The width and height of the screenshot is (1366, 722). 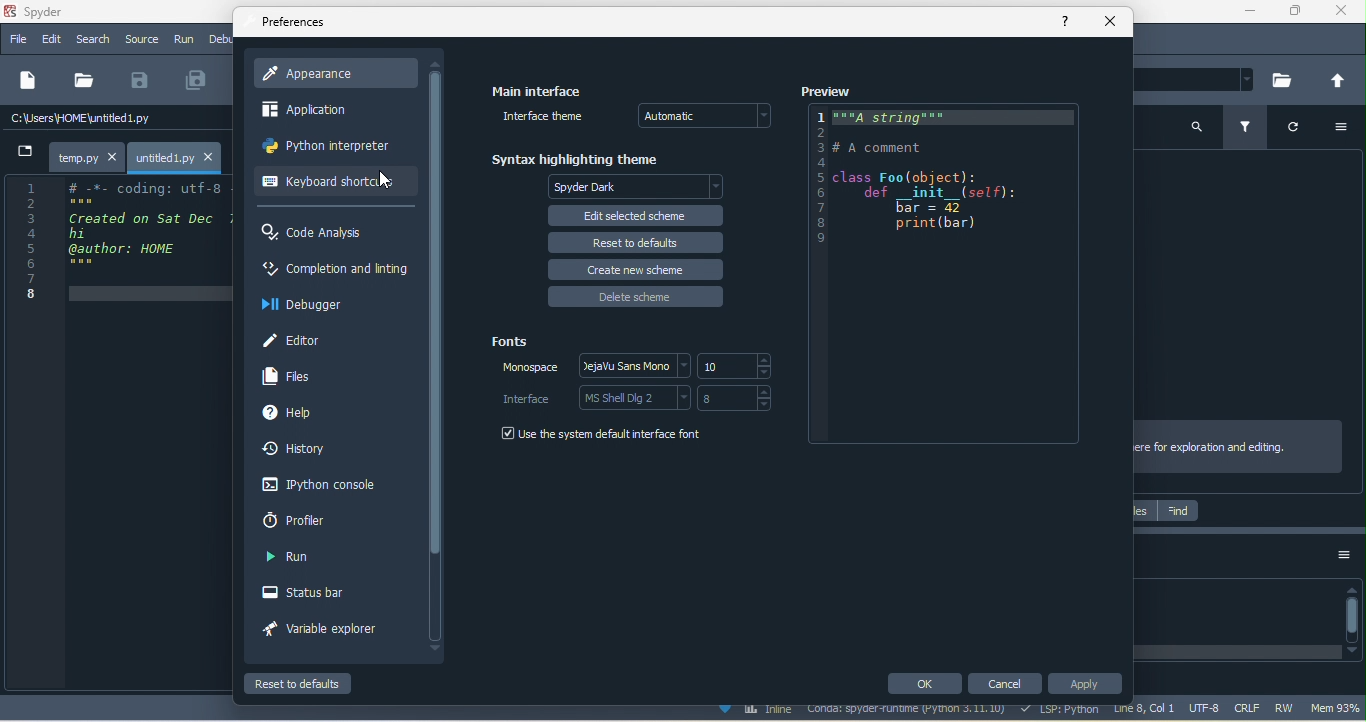 What do you see at coordinates (322, 631) in the screenshot?
I see `variable explorer` at bounding box center [322, 631].